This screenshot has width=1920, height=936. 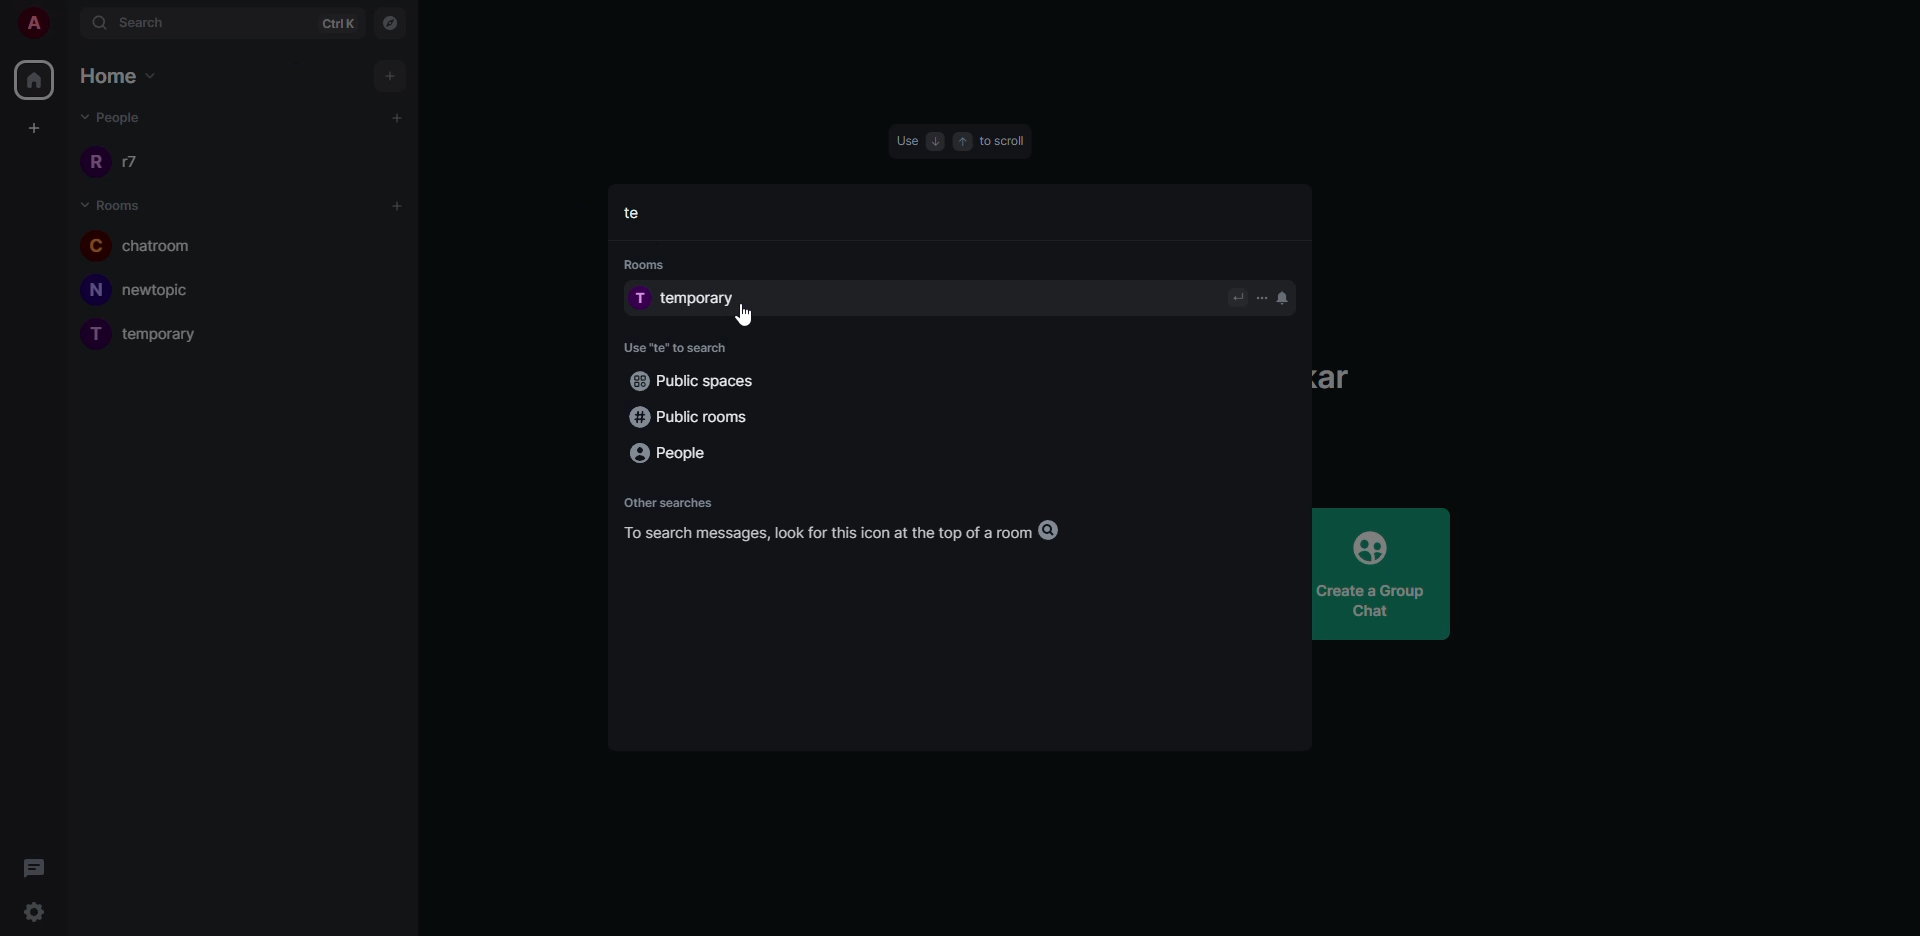 What do you see at coordinates (678, 347) in the screenshot?
I see `use te to search` at bounding box center [678, 347].